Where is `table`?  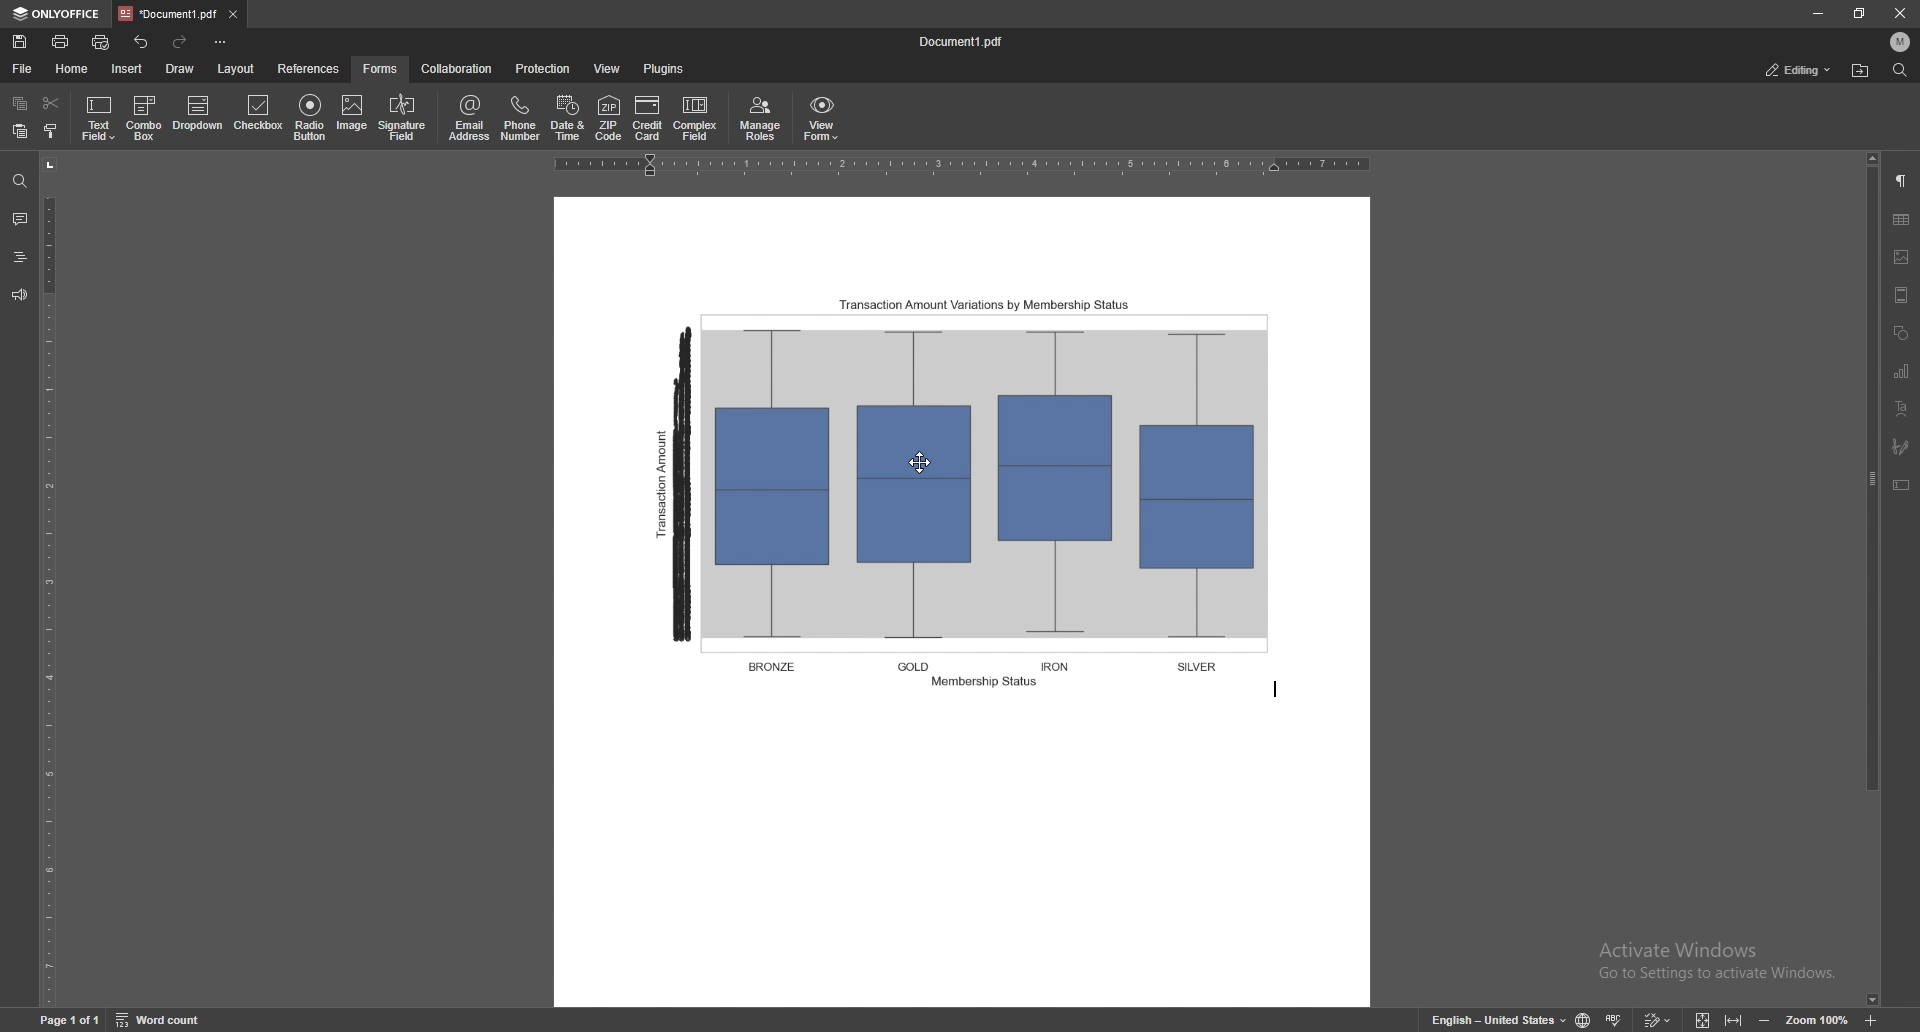 table is located at coordinates (1902, 219).